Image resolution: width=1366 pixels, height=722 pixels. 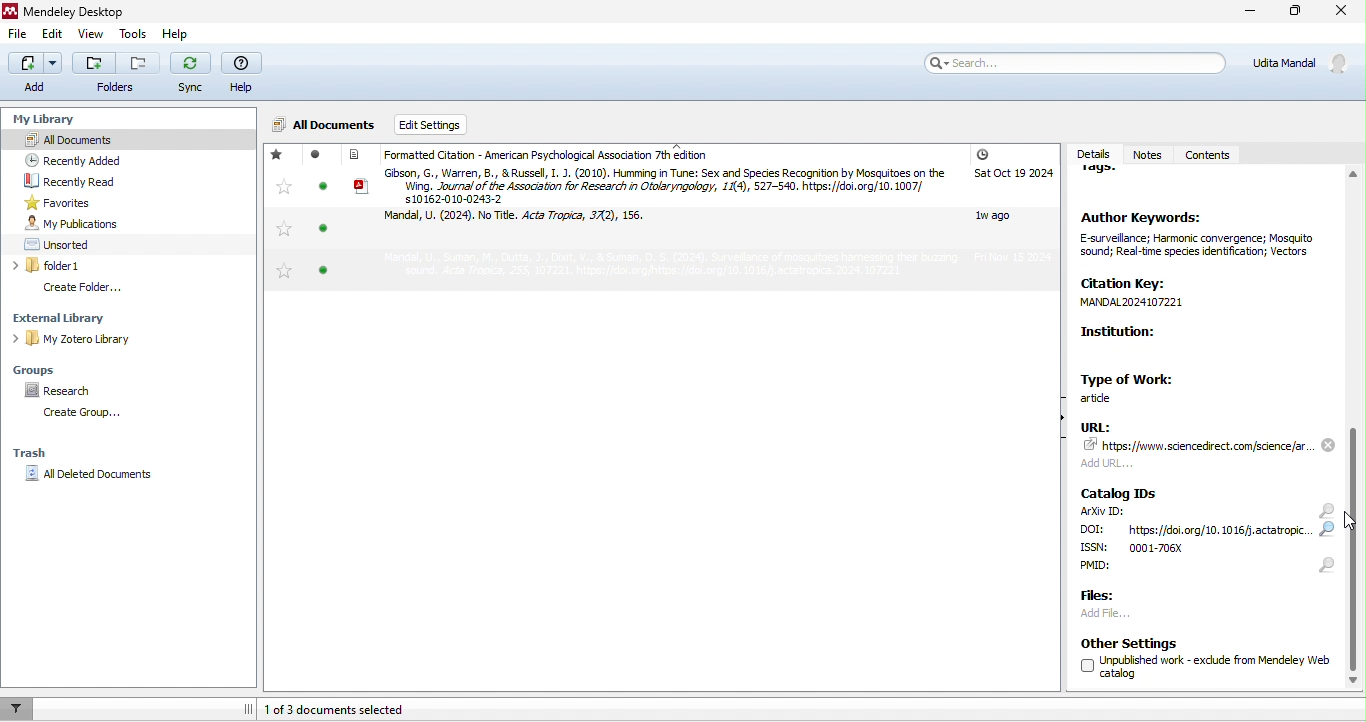 What do you see at coordinates (1354, 541) in the screenshot?
I see `slider moved` at bounding box center [1354, 541].